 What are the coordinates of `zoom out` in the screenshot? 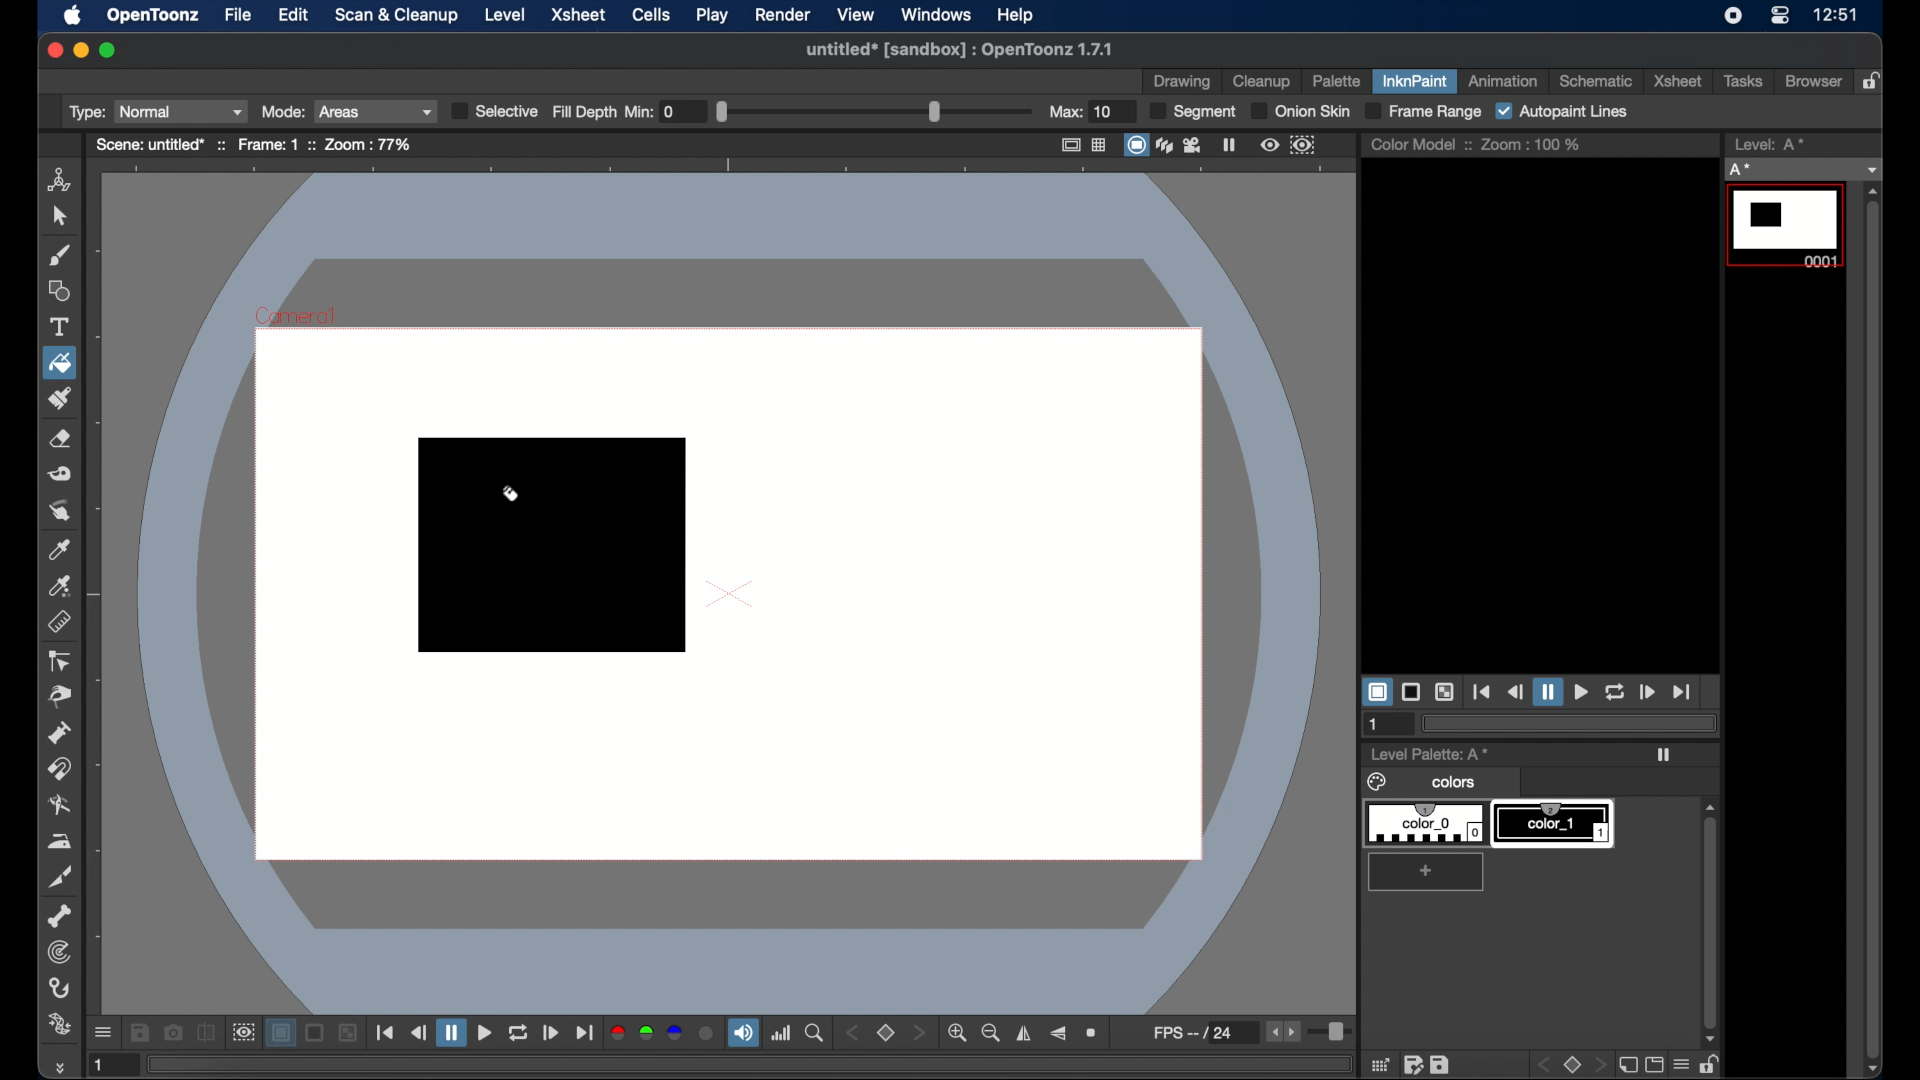 It's located at (991, 1033).